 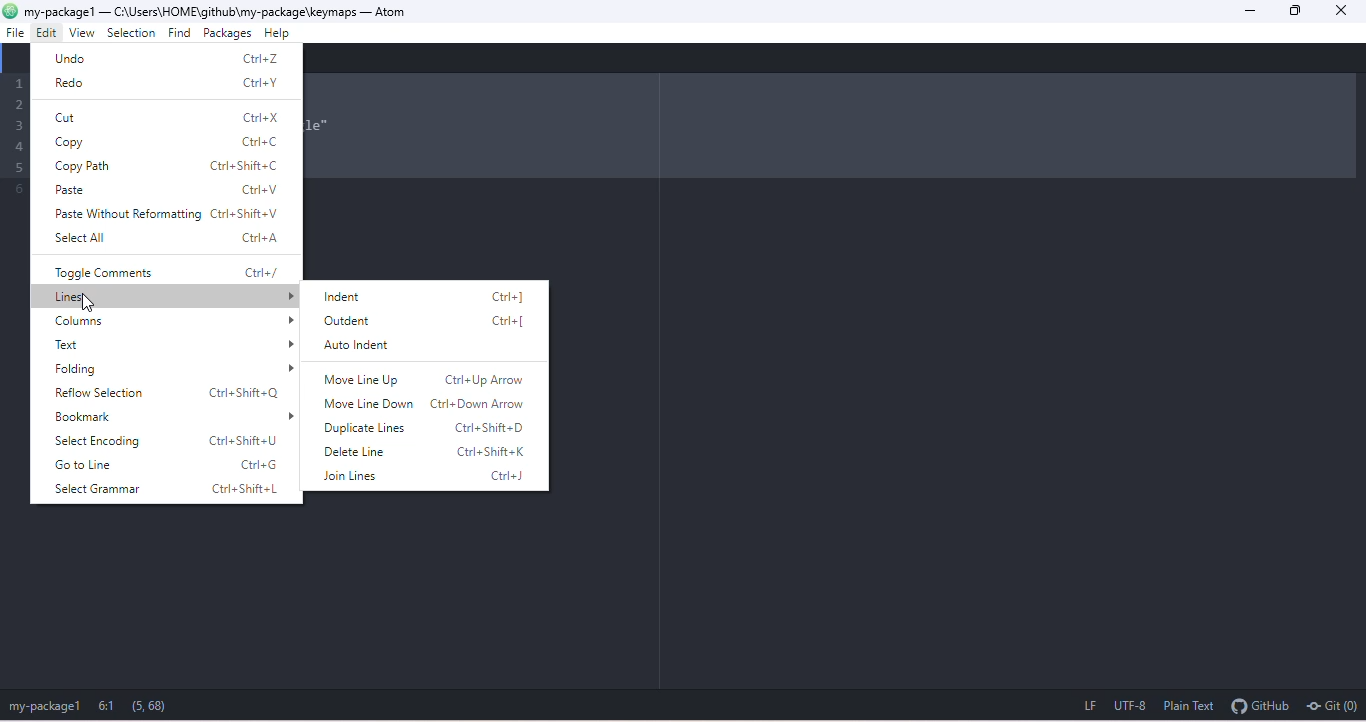 I want to click on Code lines, so click(x=13, y=140).